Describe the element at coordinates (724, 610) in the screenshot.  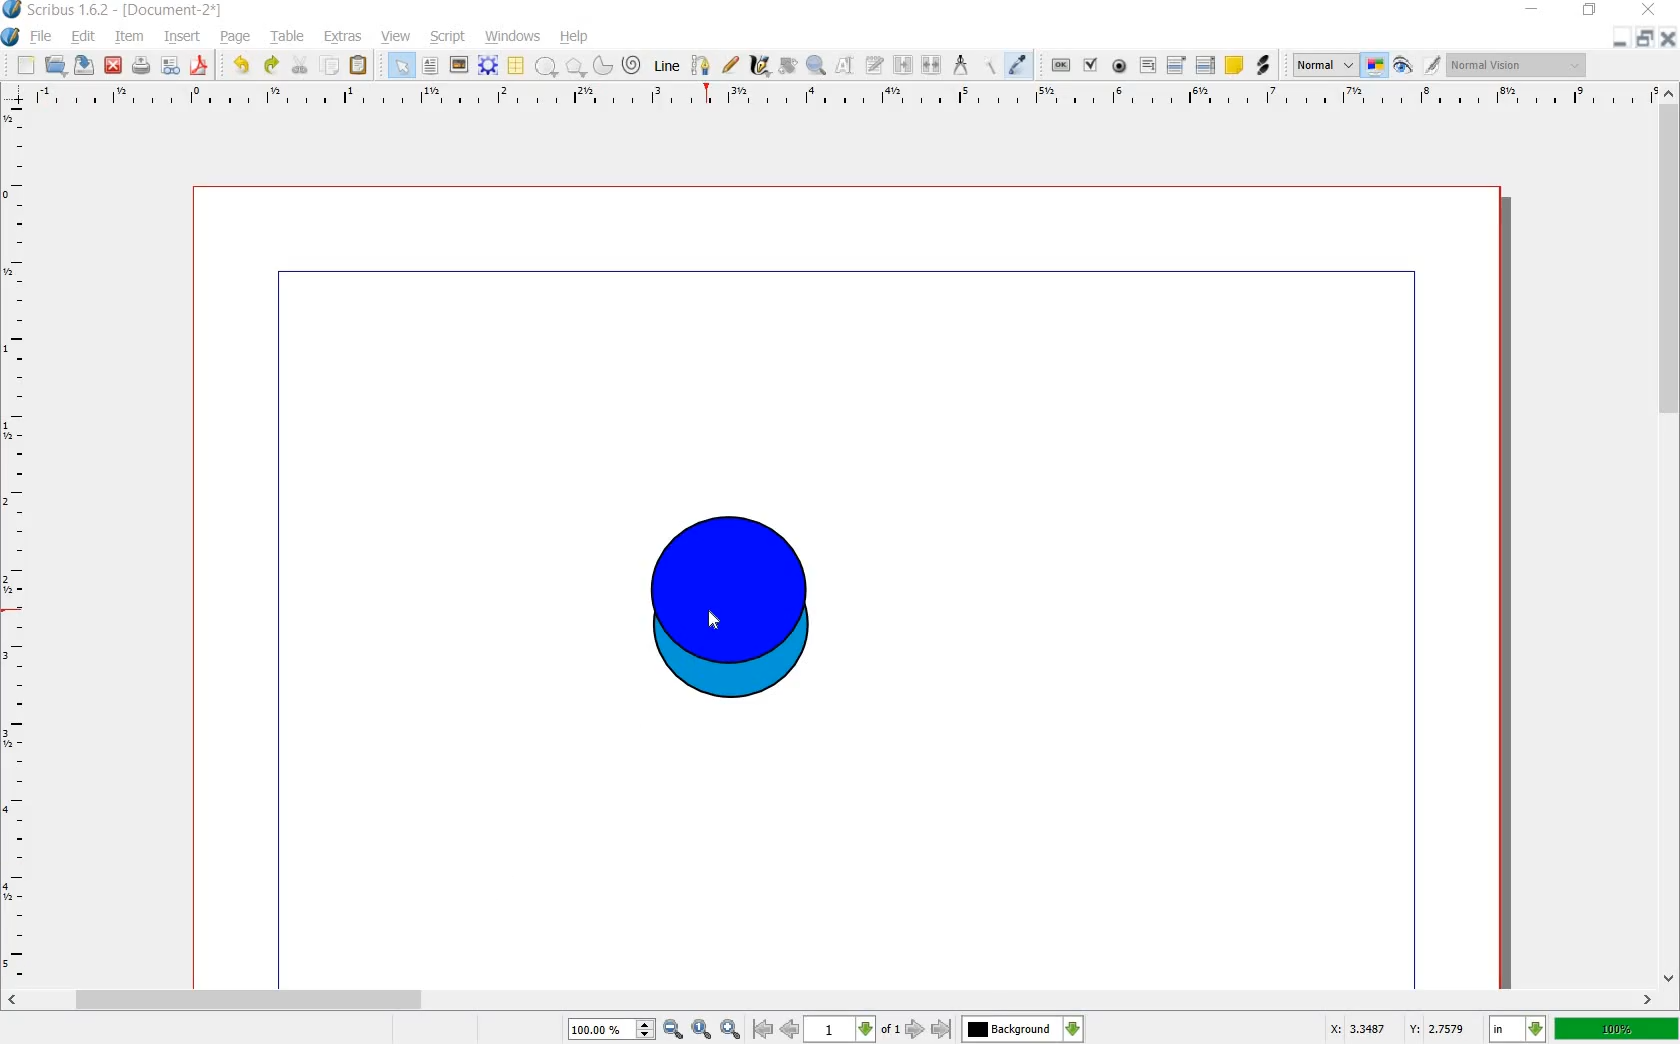
I see `OVERLAPPING SHAPES` at that location.